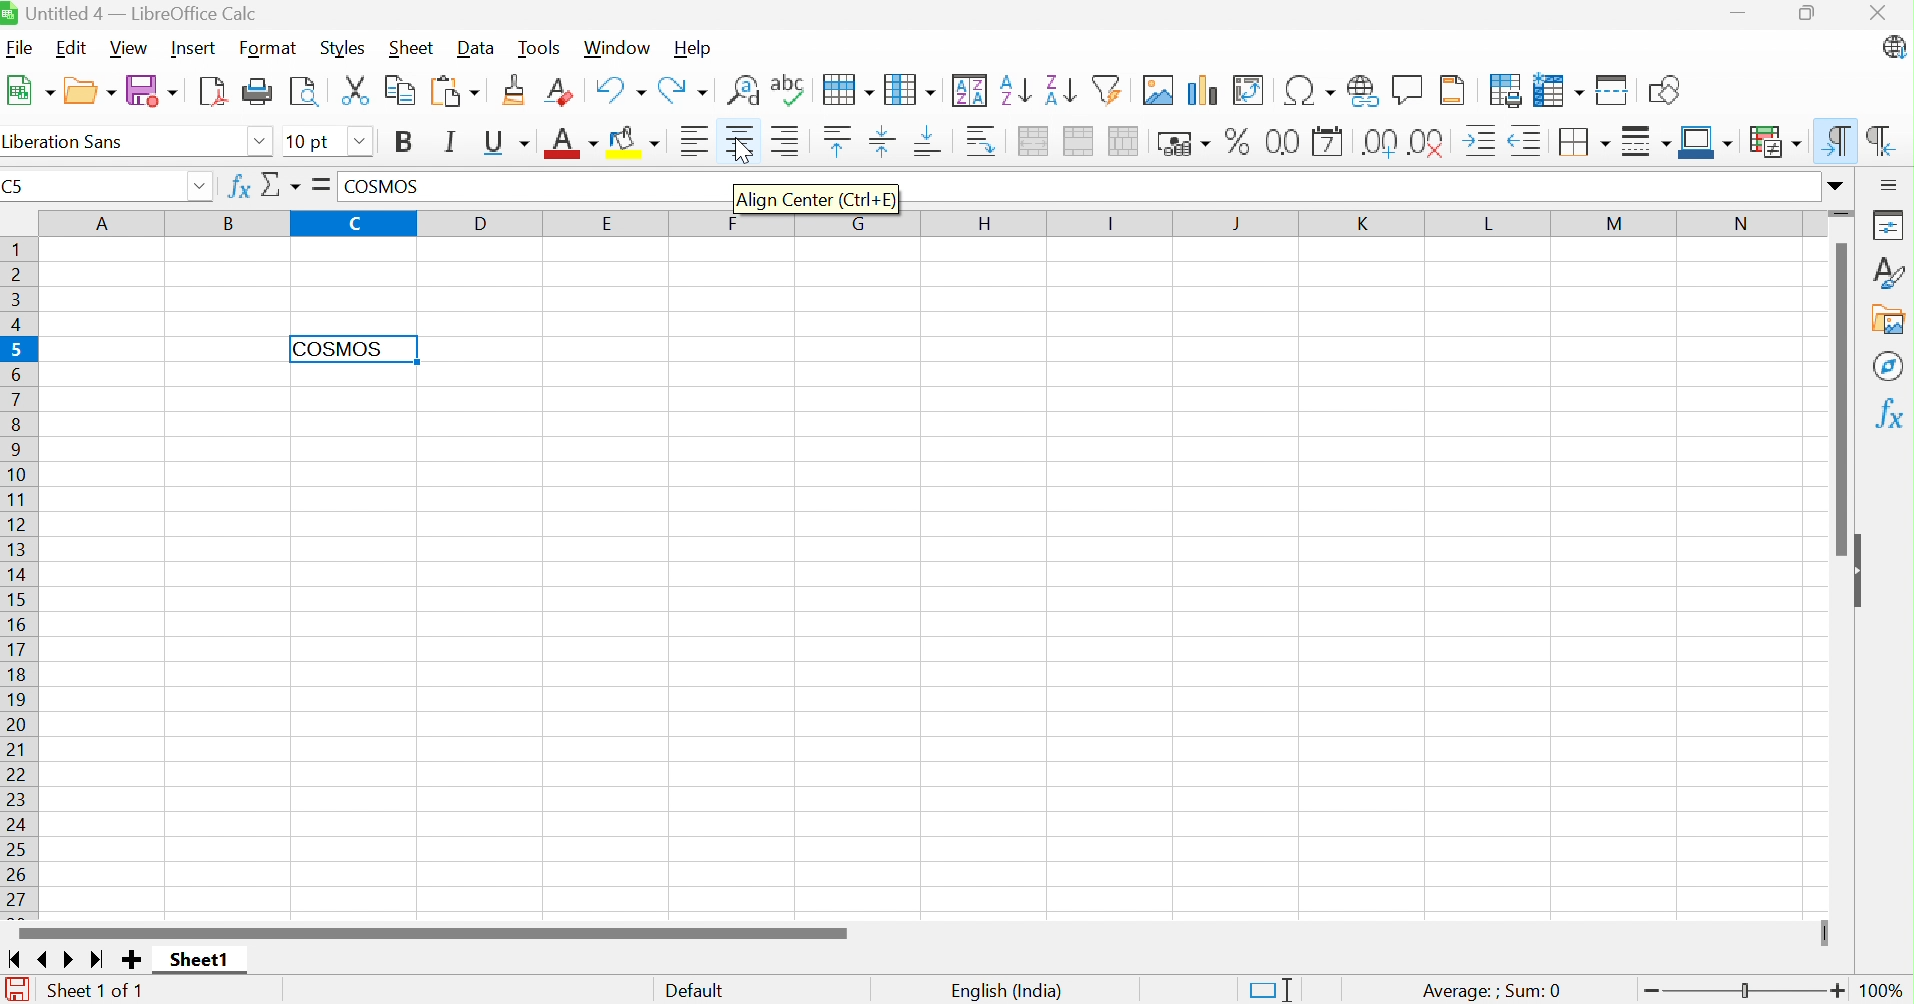 Image resolution: width=1914 pixels, height=1004 pixels. What do you see at coordinates (17, 990) in the screenshot?
I see `The document has been modified. Click to save the document.` at bounding box center [17, 990].